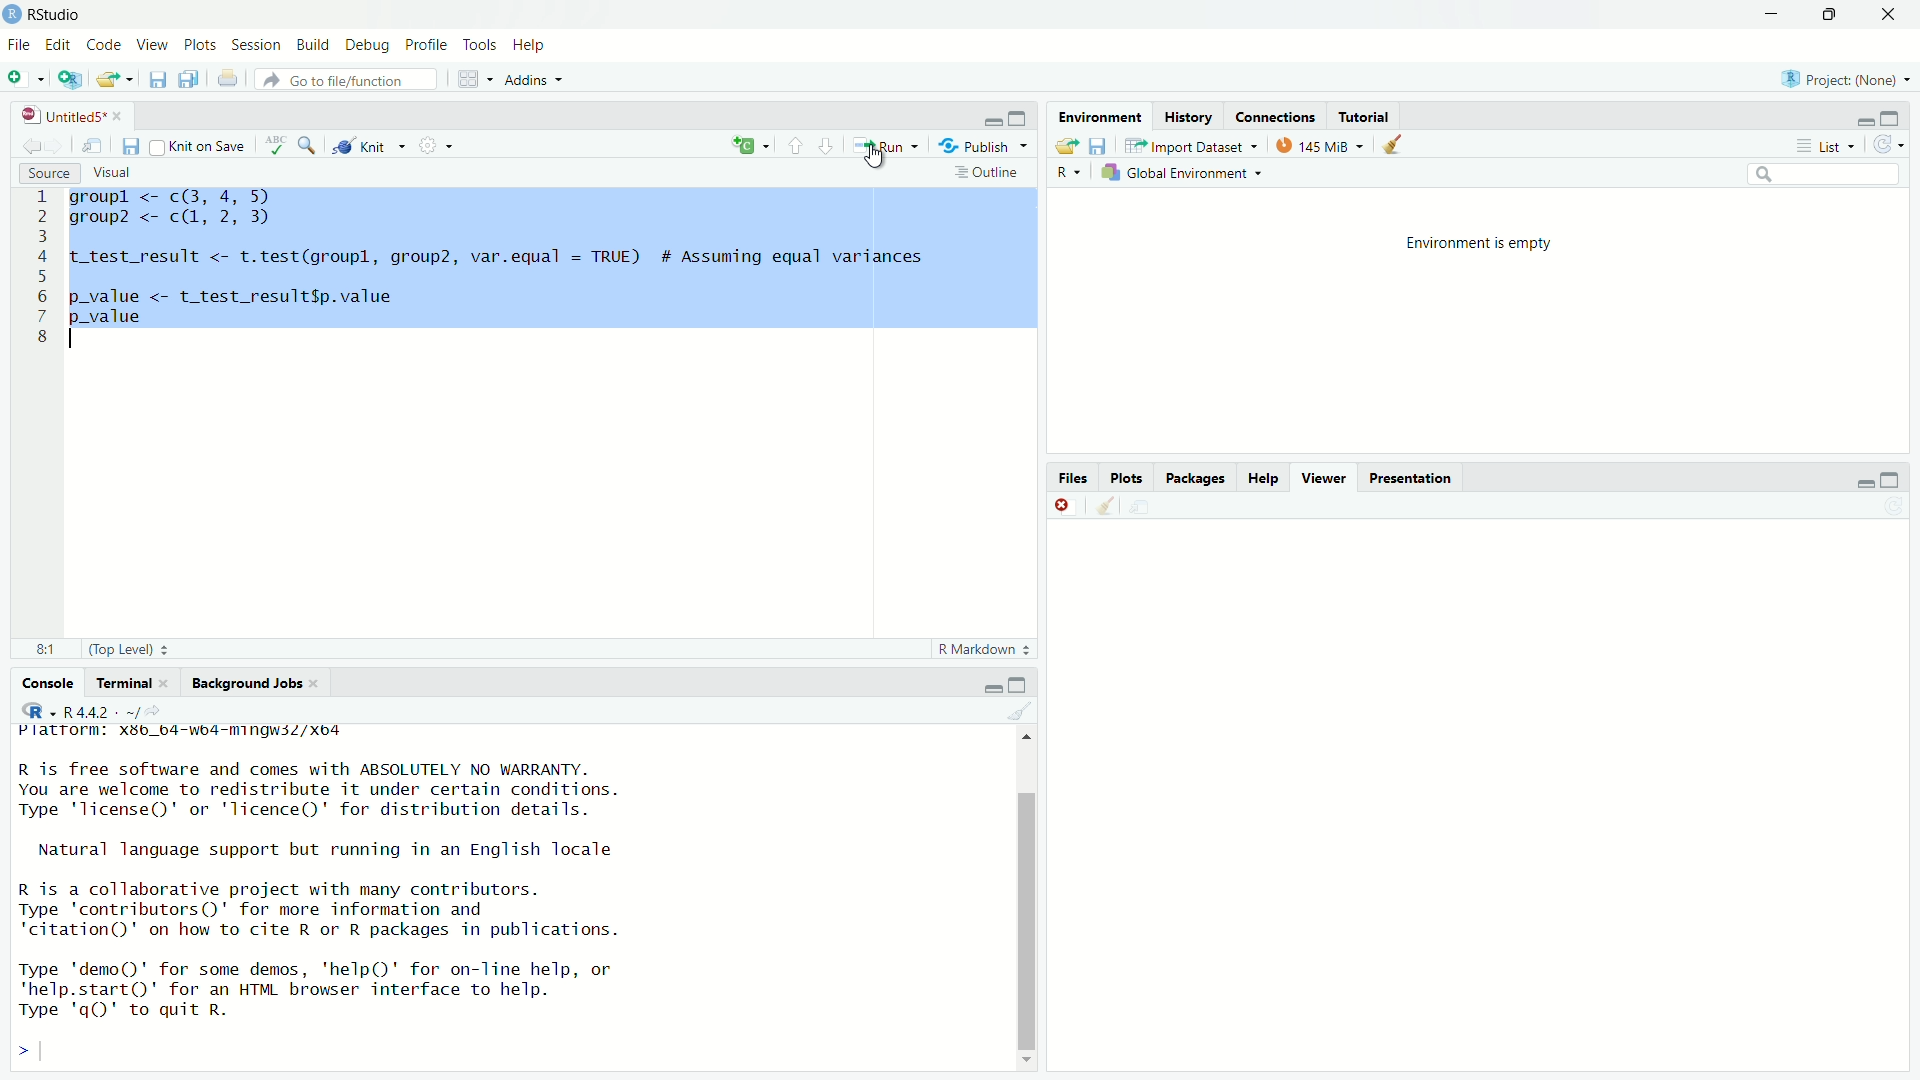  I want to click on maximise, so click(1899, 114).